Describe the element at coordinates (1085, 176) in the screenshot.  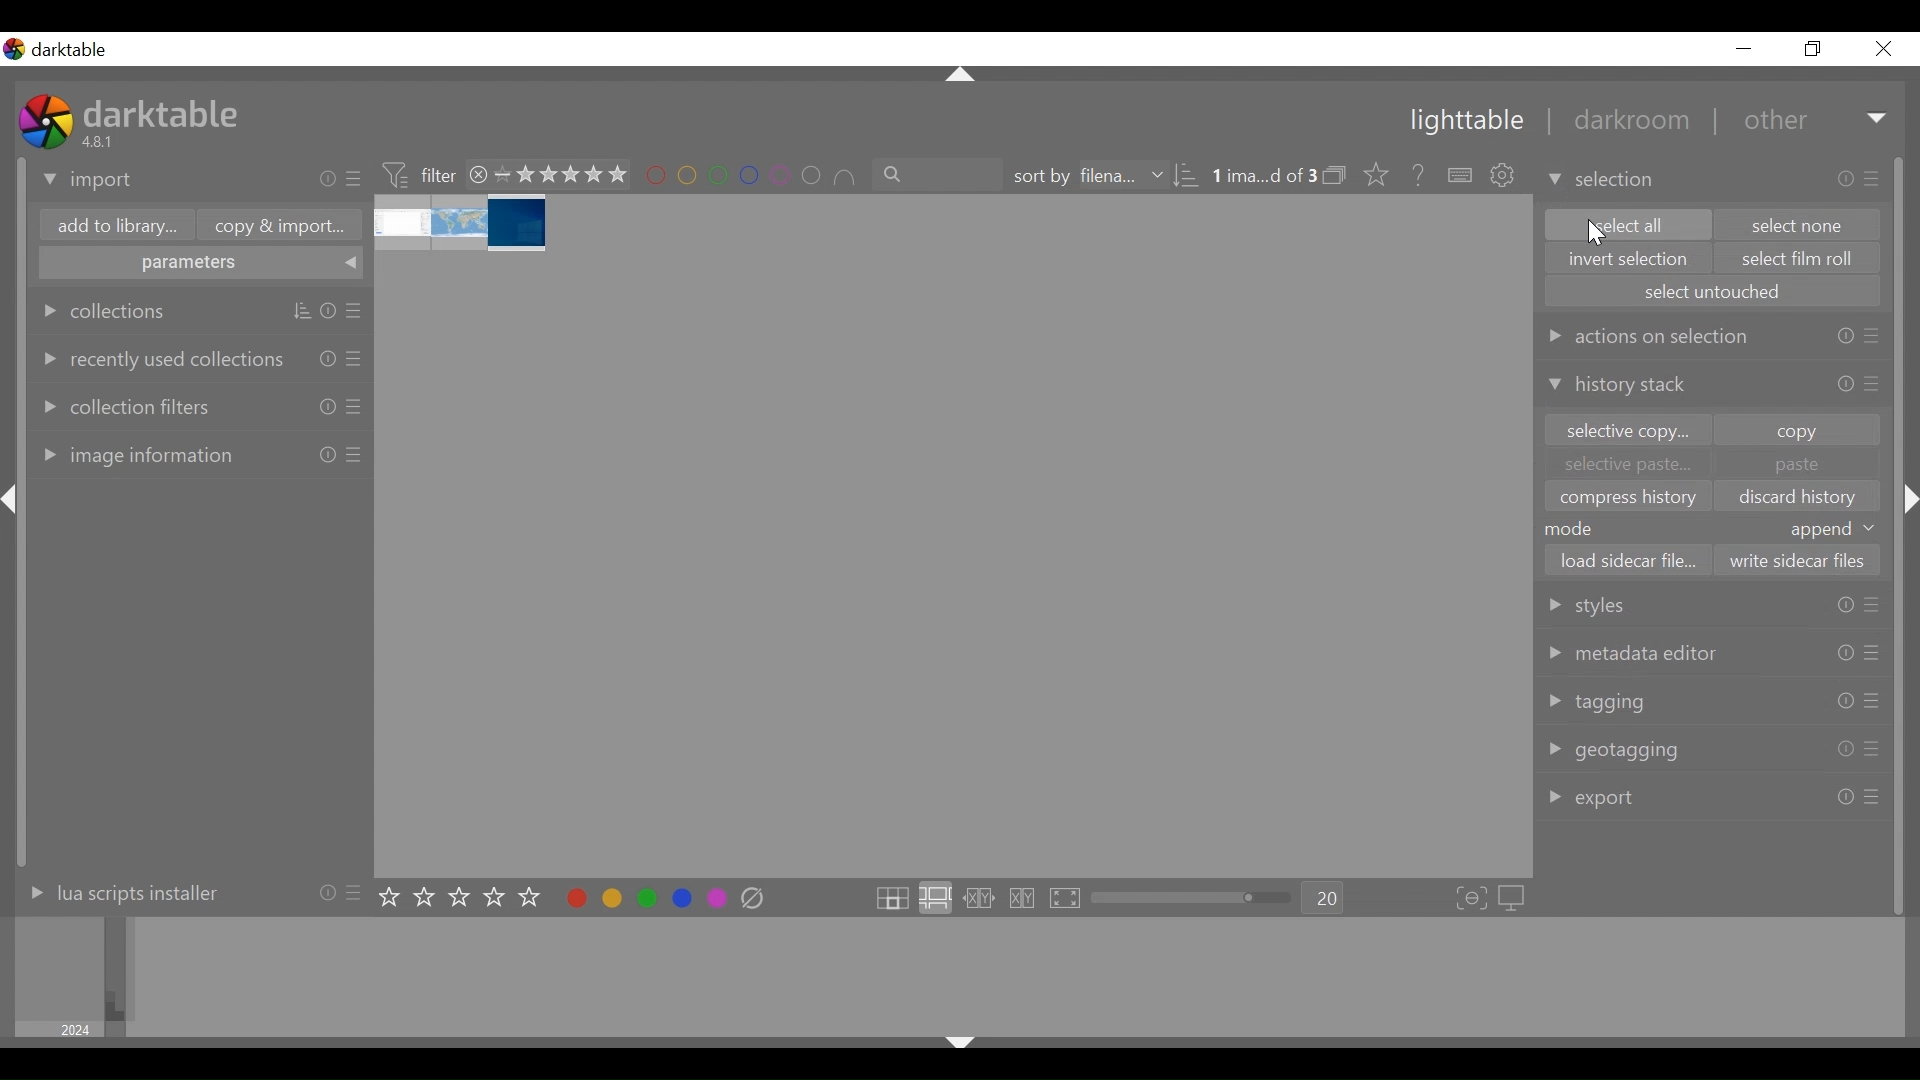
I see `sort by` at that location.